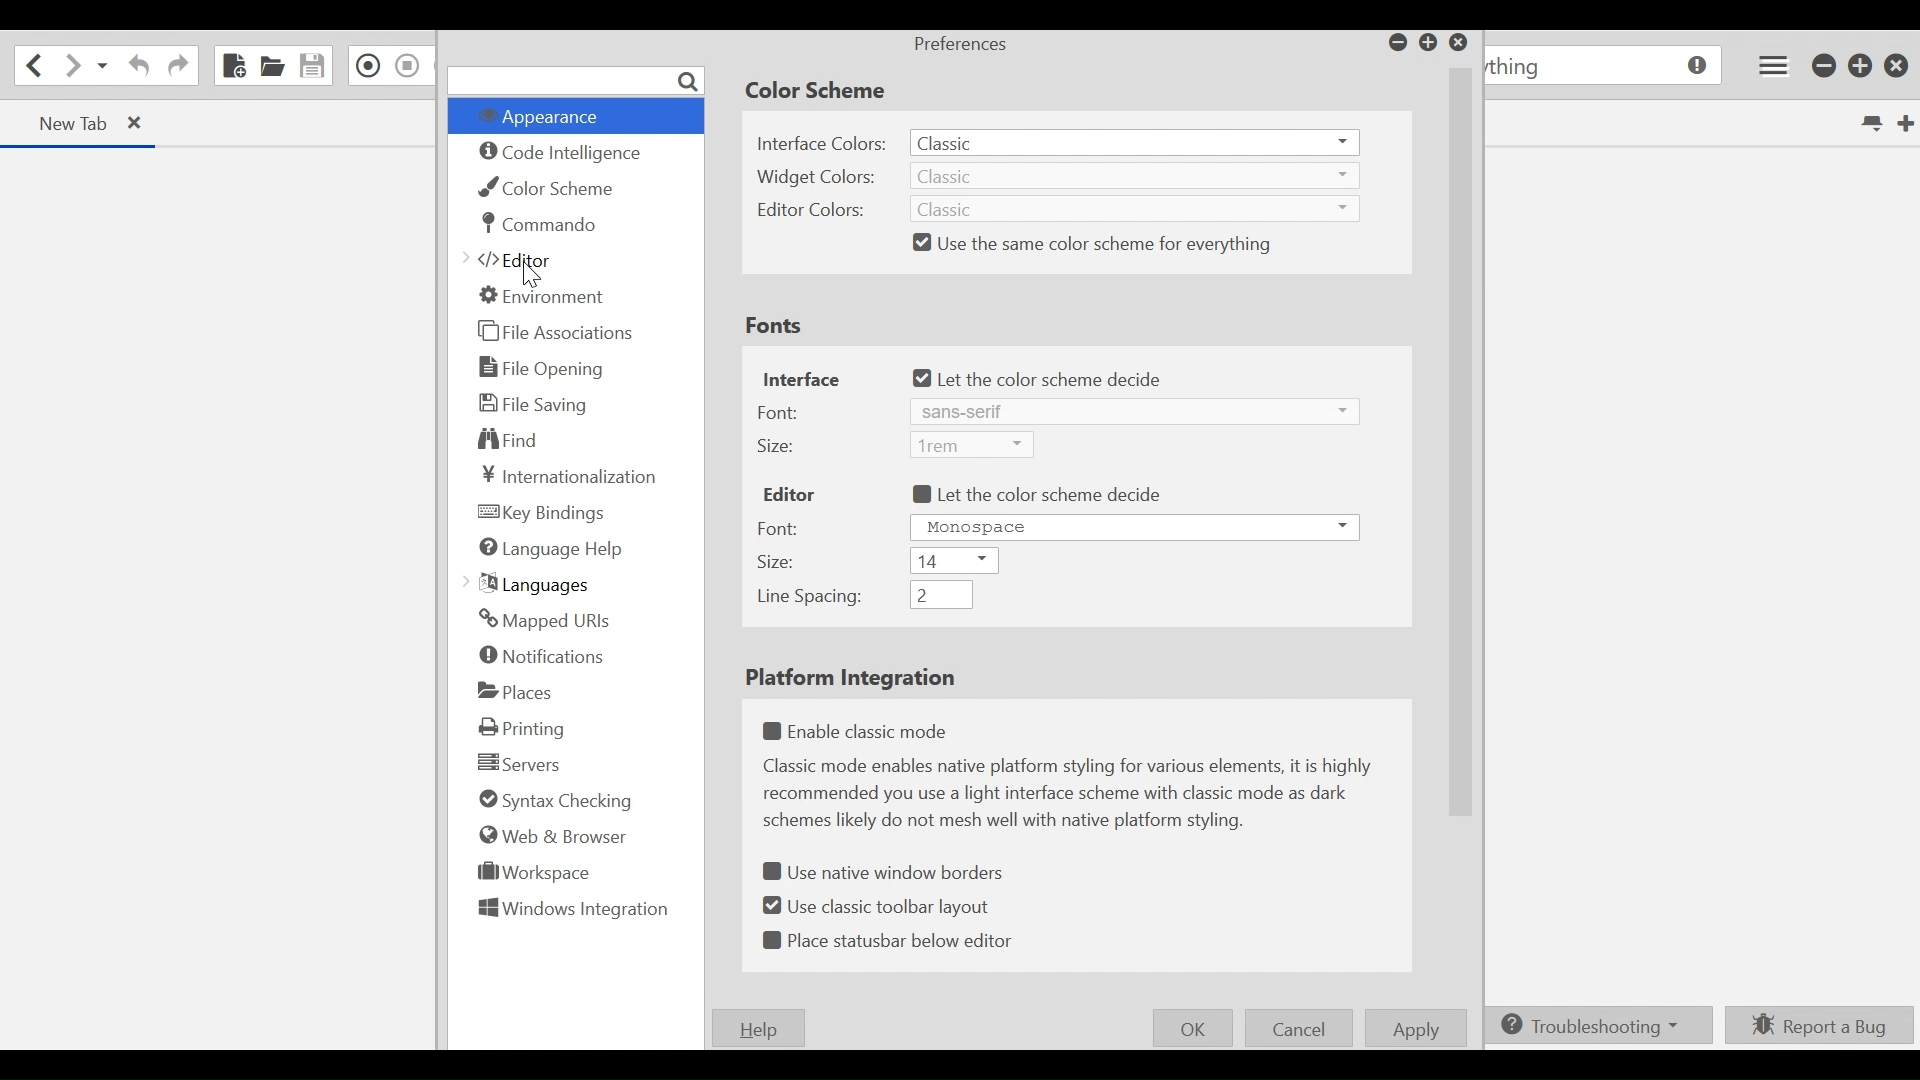  Describe the element at coordinates (819, 89) in the screenshot. I see `Color Scheme` at that location.